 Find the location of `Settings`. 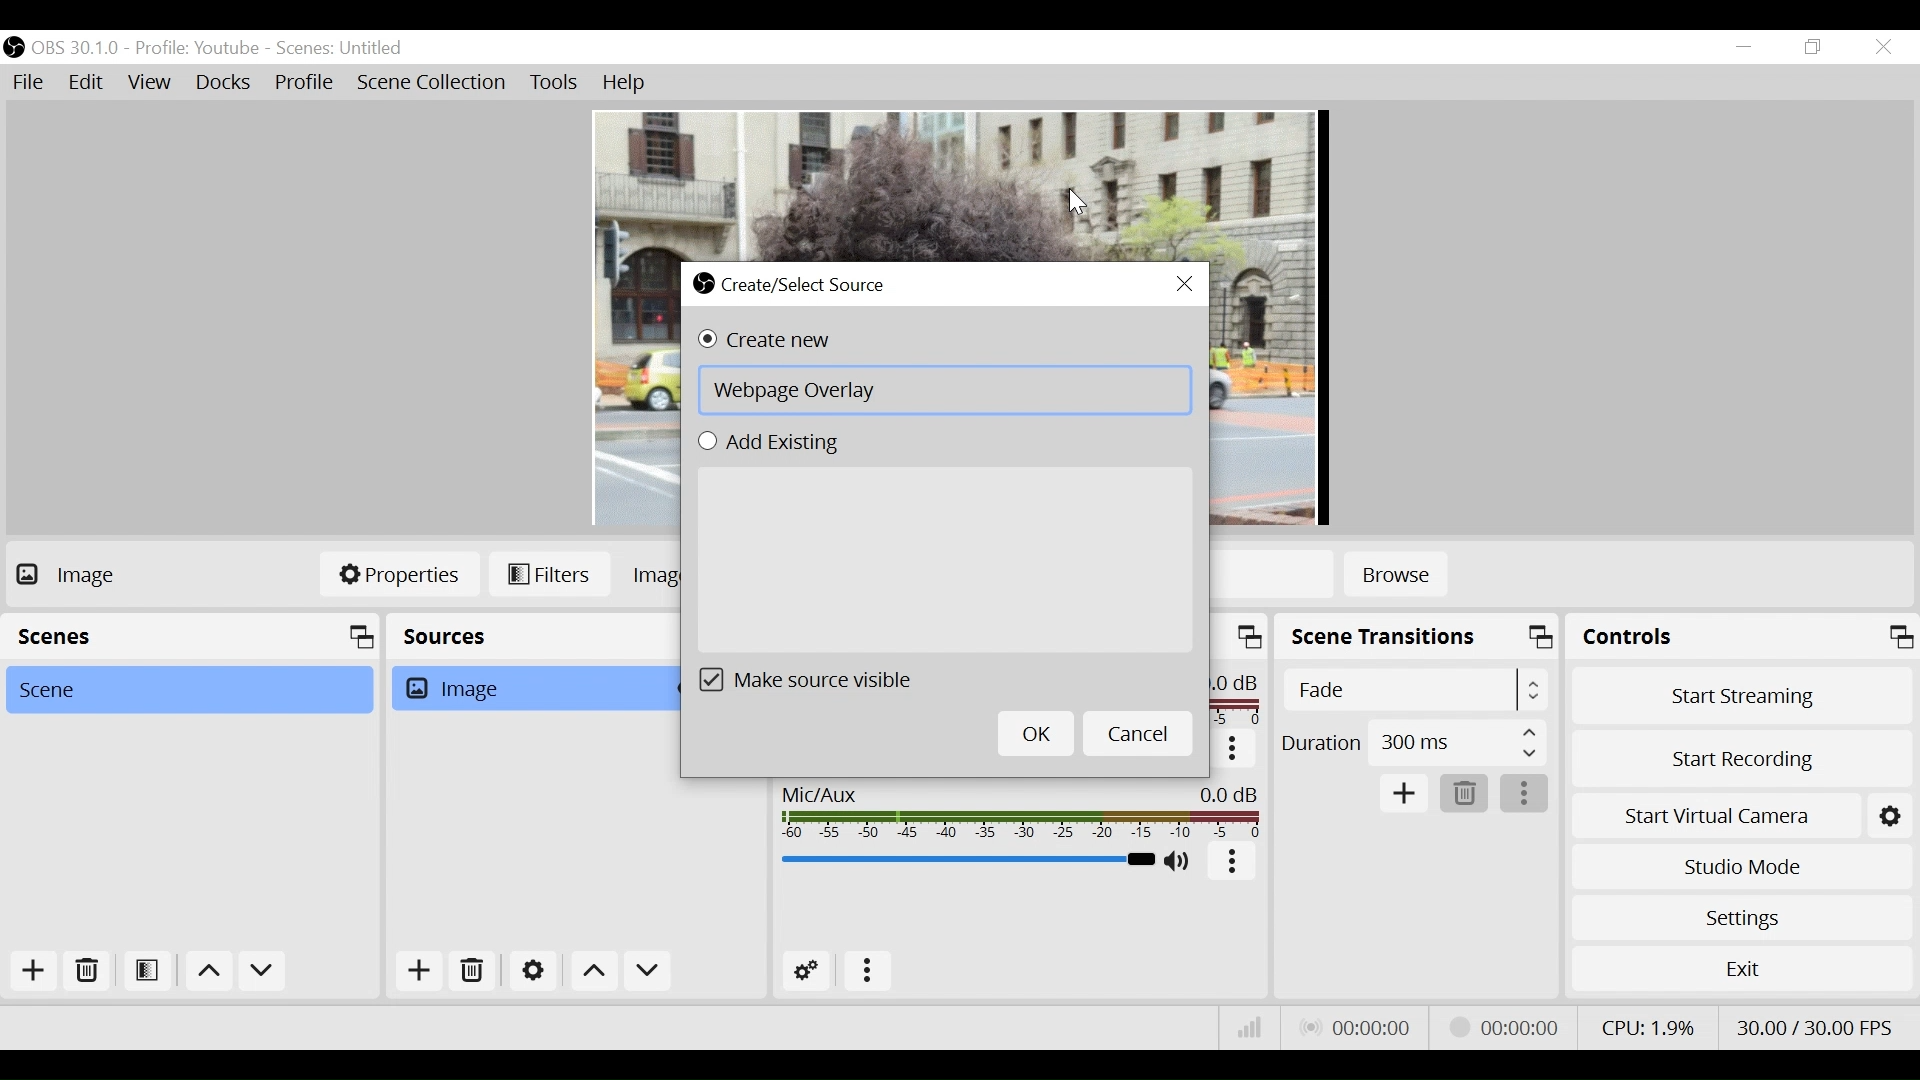

Settings is located at coordinates (1887, 817).